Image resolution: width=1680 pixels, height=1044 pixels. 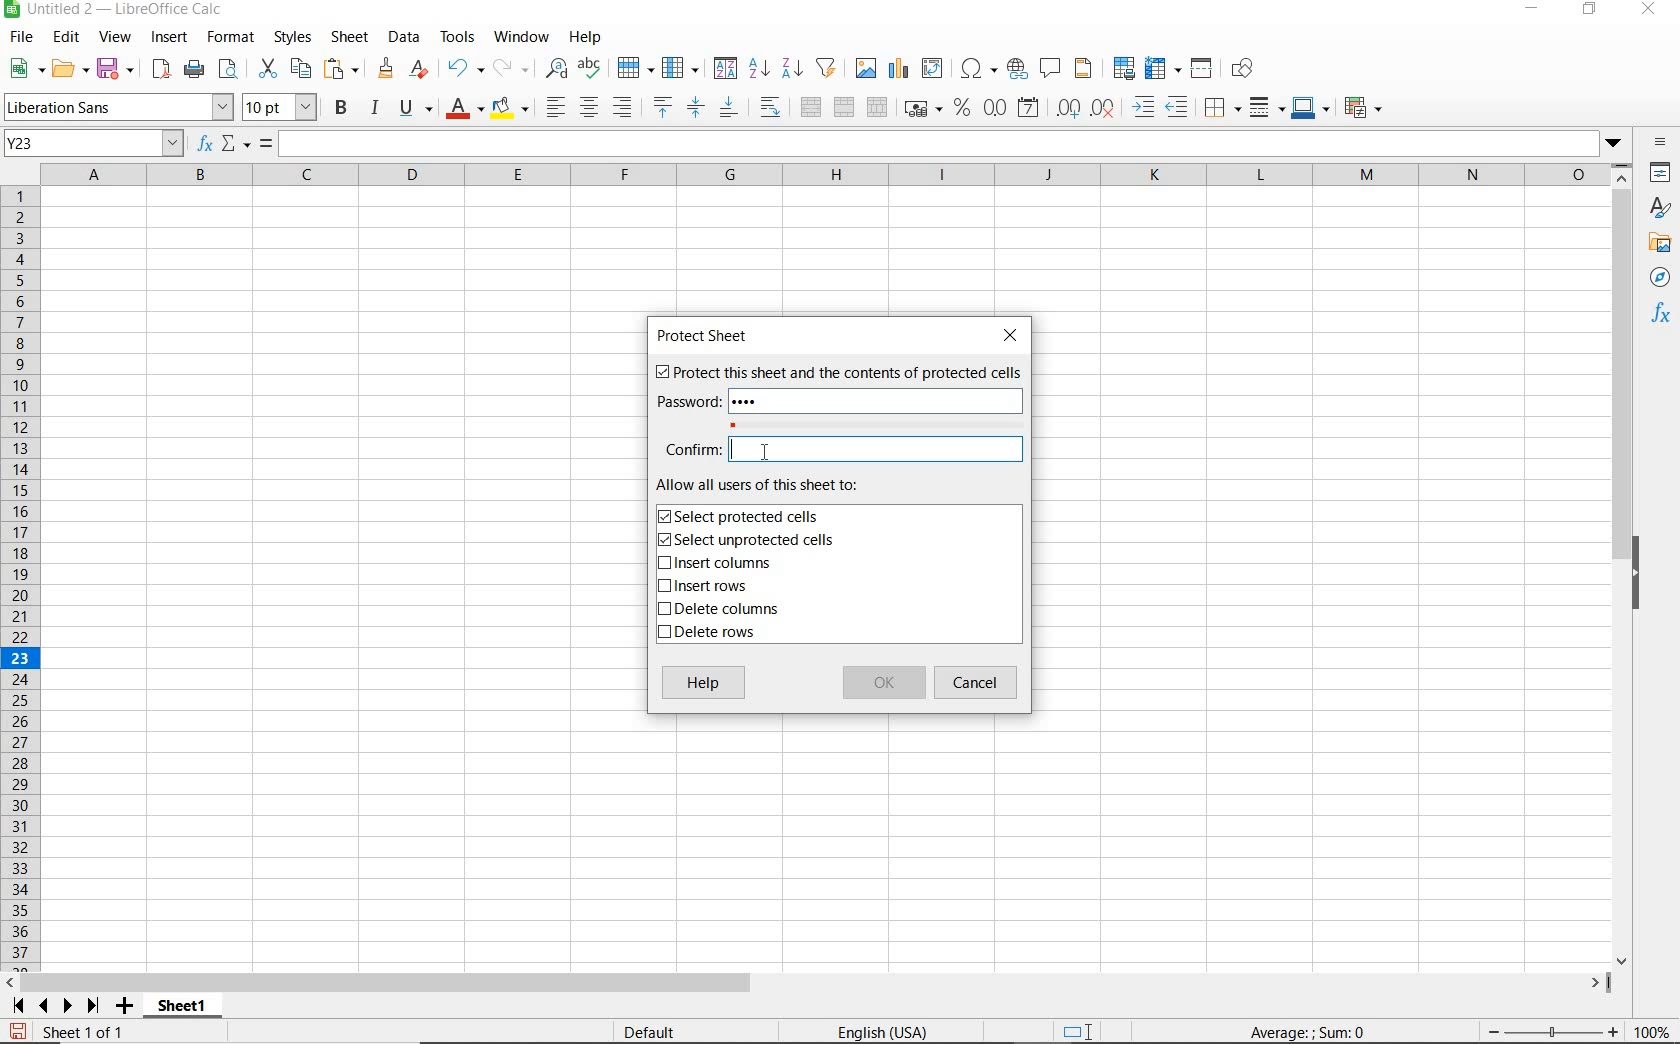 I want to click on CLONE FORMATTING, so click(x=387, y=69).